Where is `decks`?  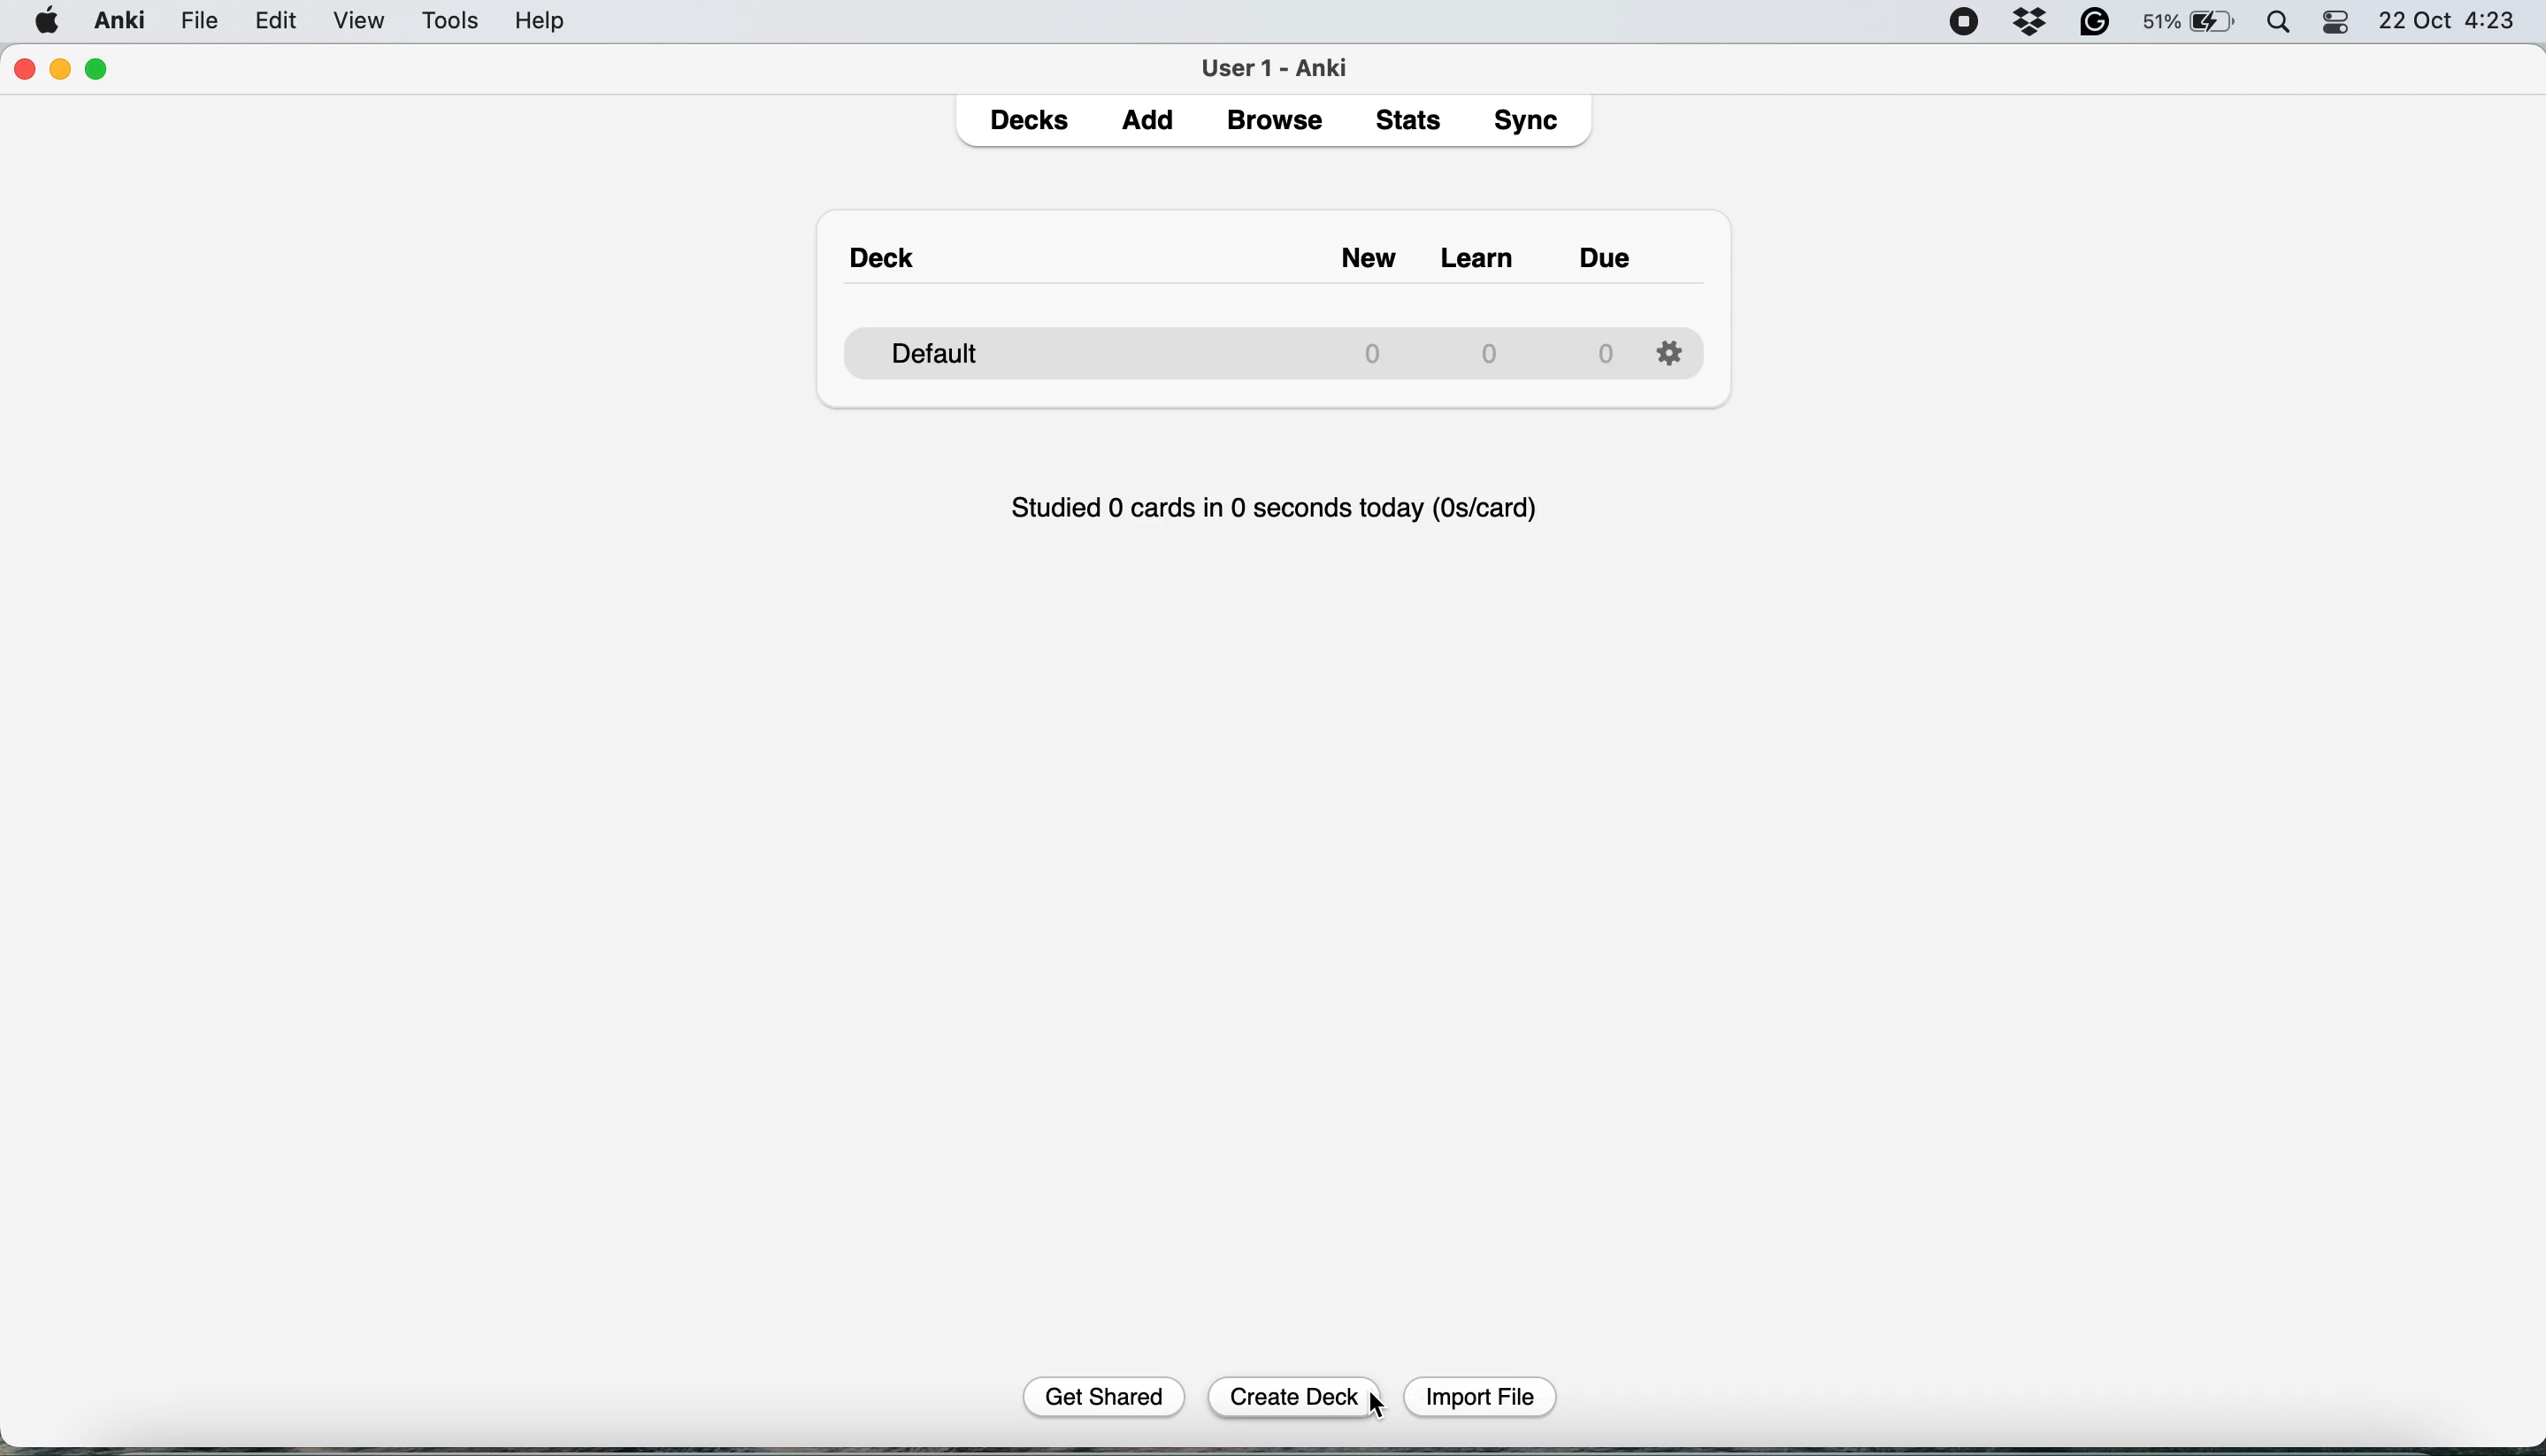 decks is located at coordinates (1032, 121).